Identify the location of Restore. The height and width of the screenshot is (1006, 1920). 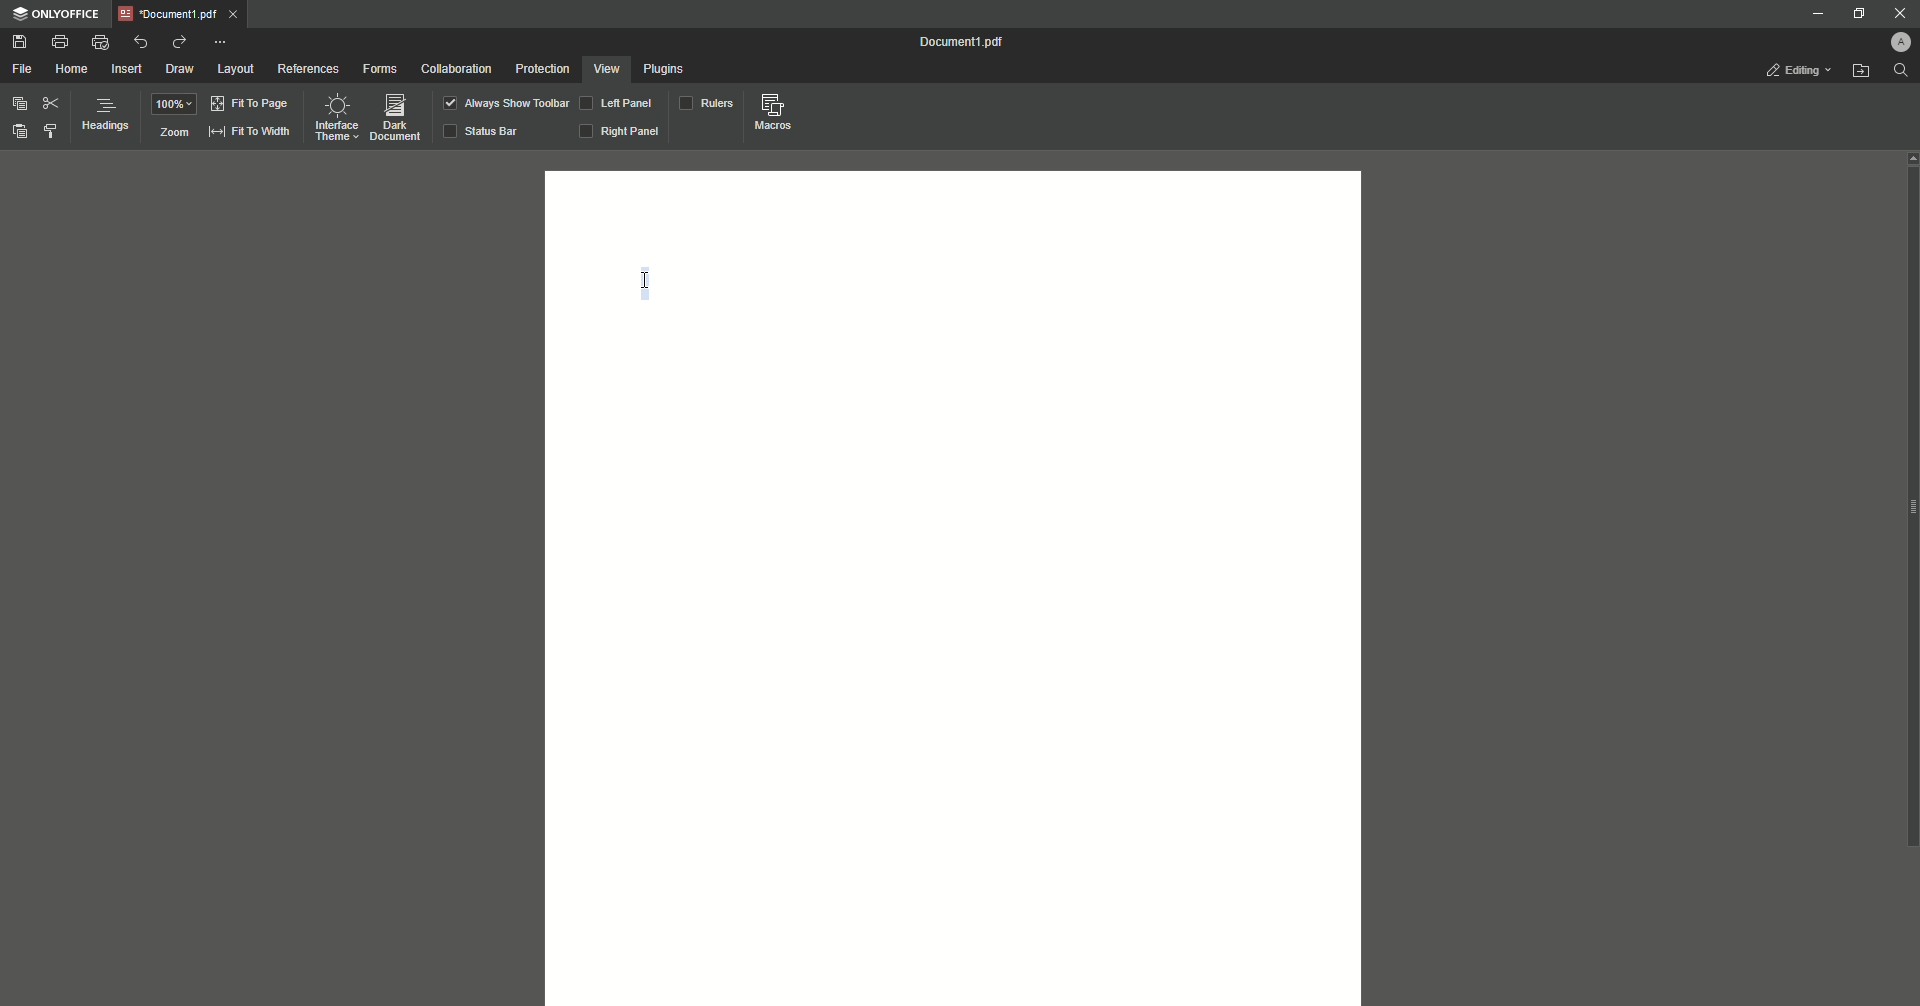
(1857, 15).